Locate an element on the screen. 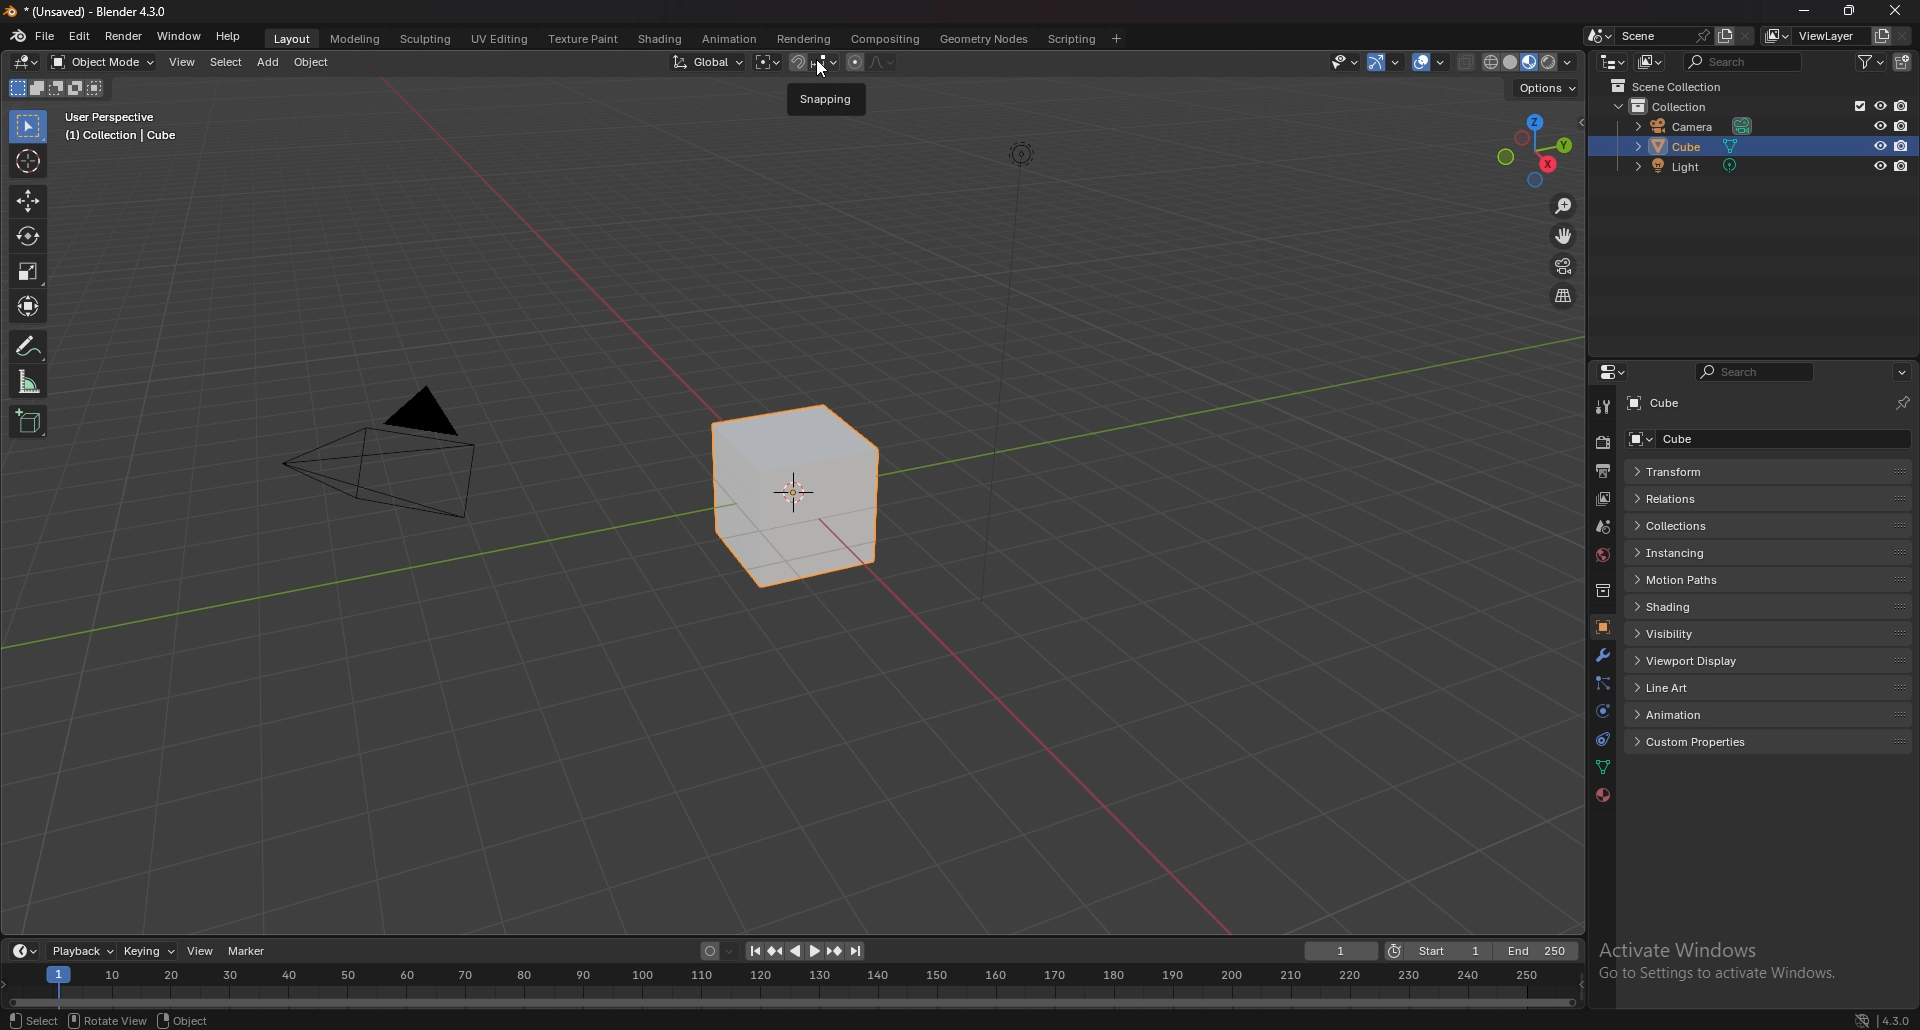 The width and height of the screenshot is (1920, 1030). object is located at coordinates (1602, 626).